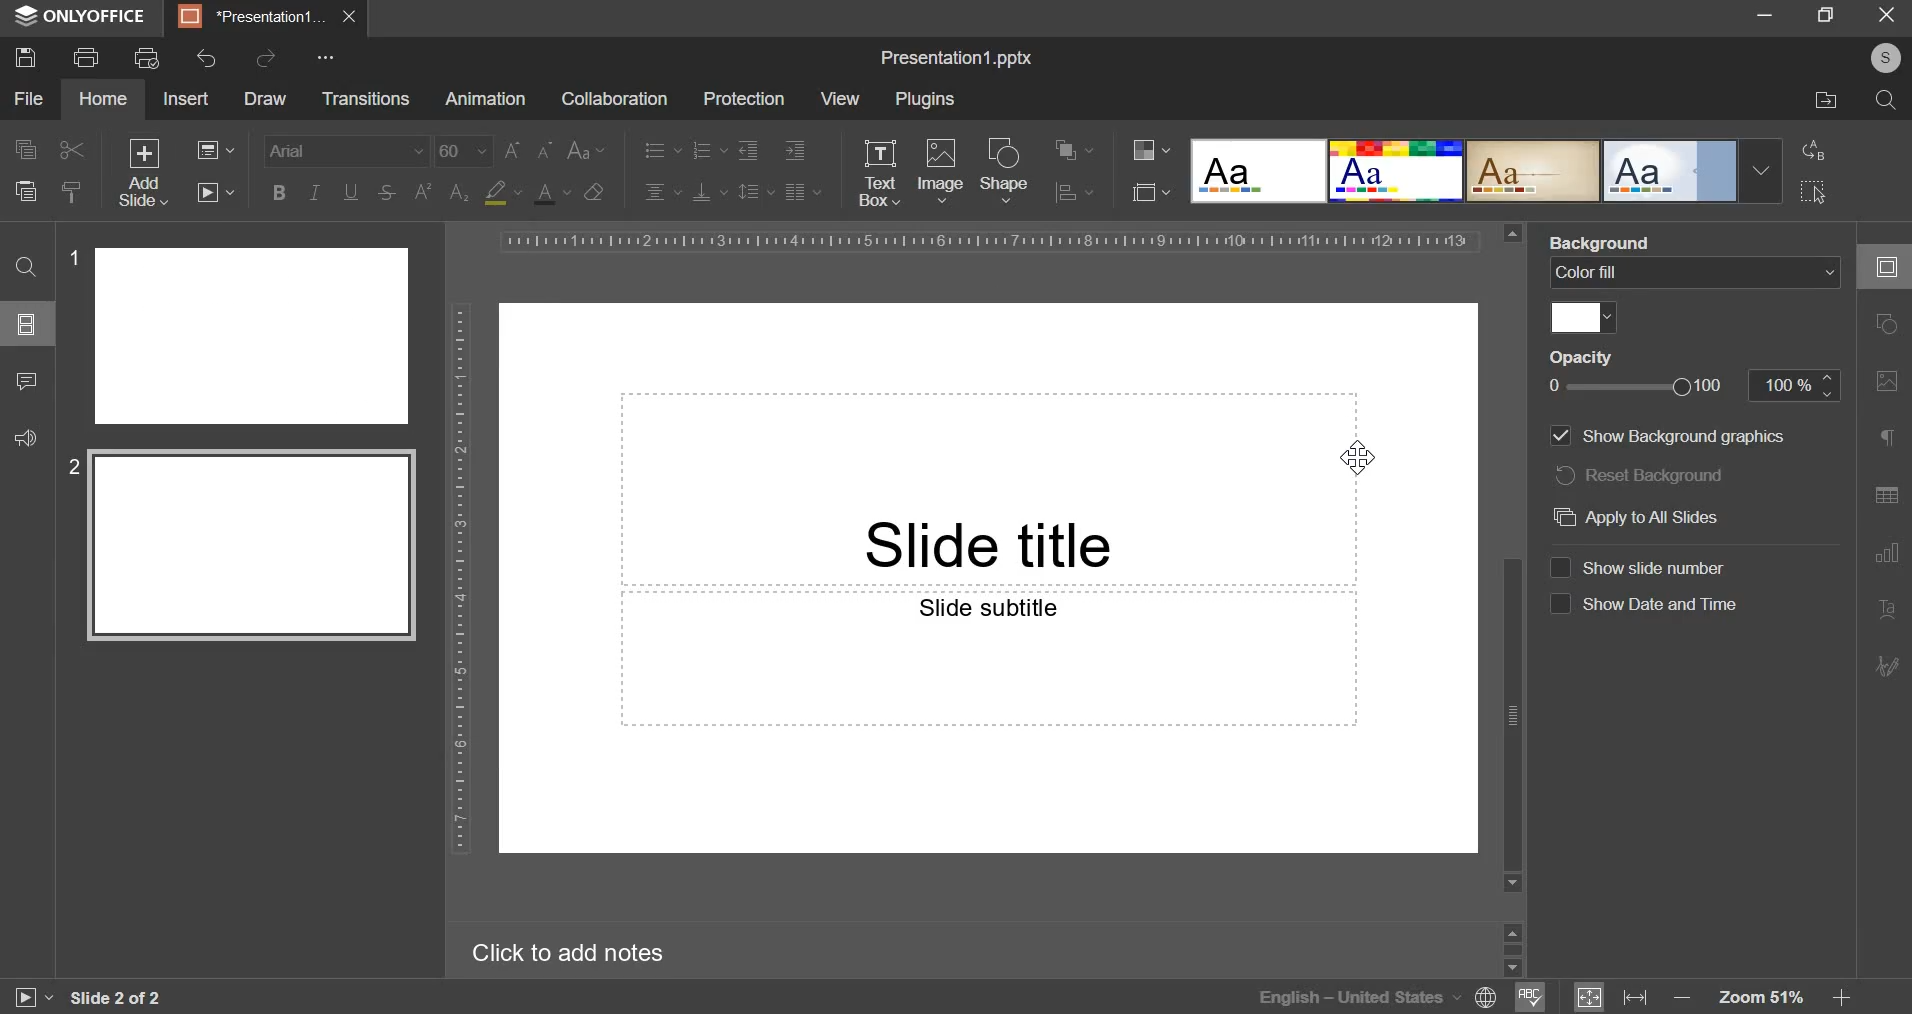 The height and width of the screenshot is (1014, 1912). I want to click on feedback, so click(22, 435).